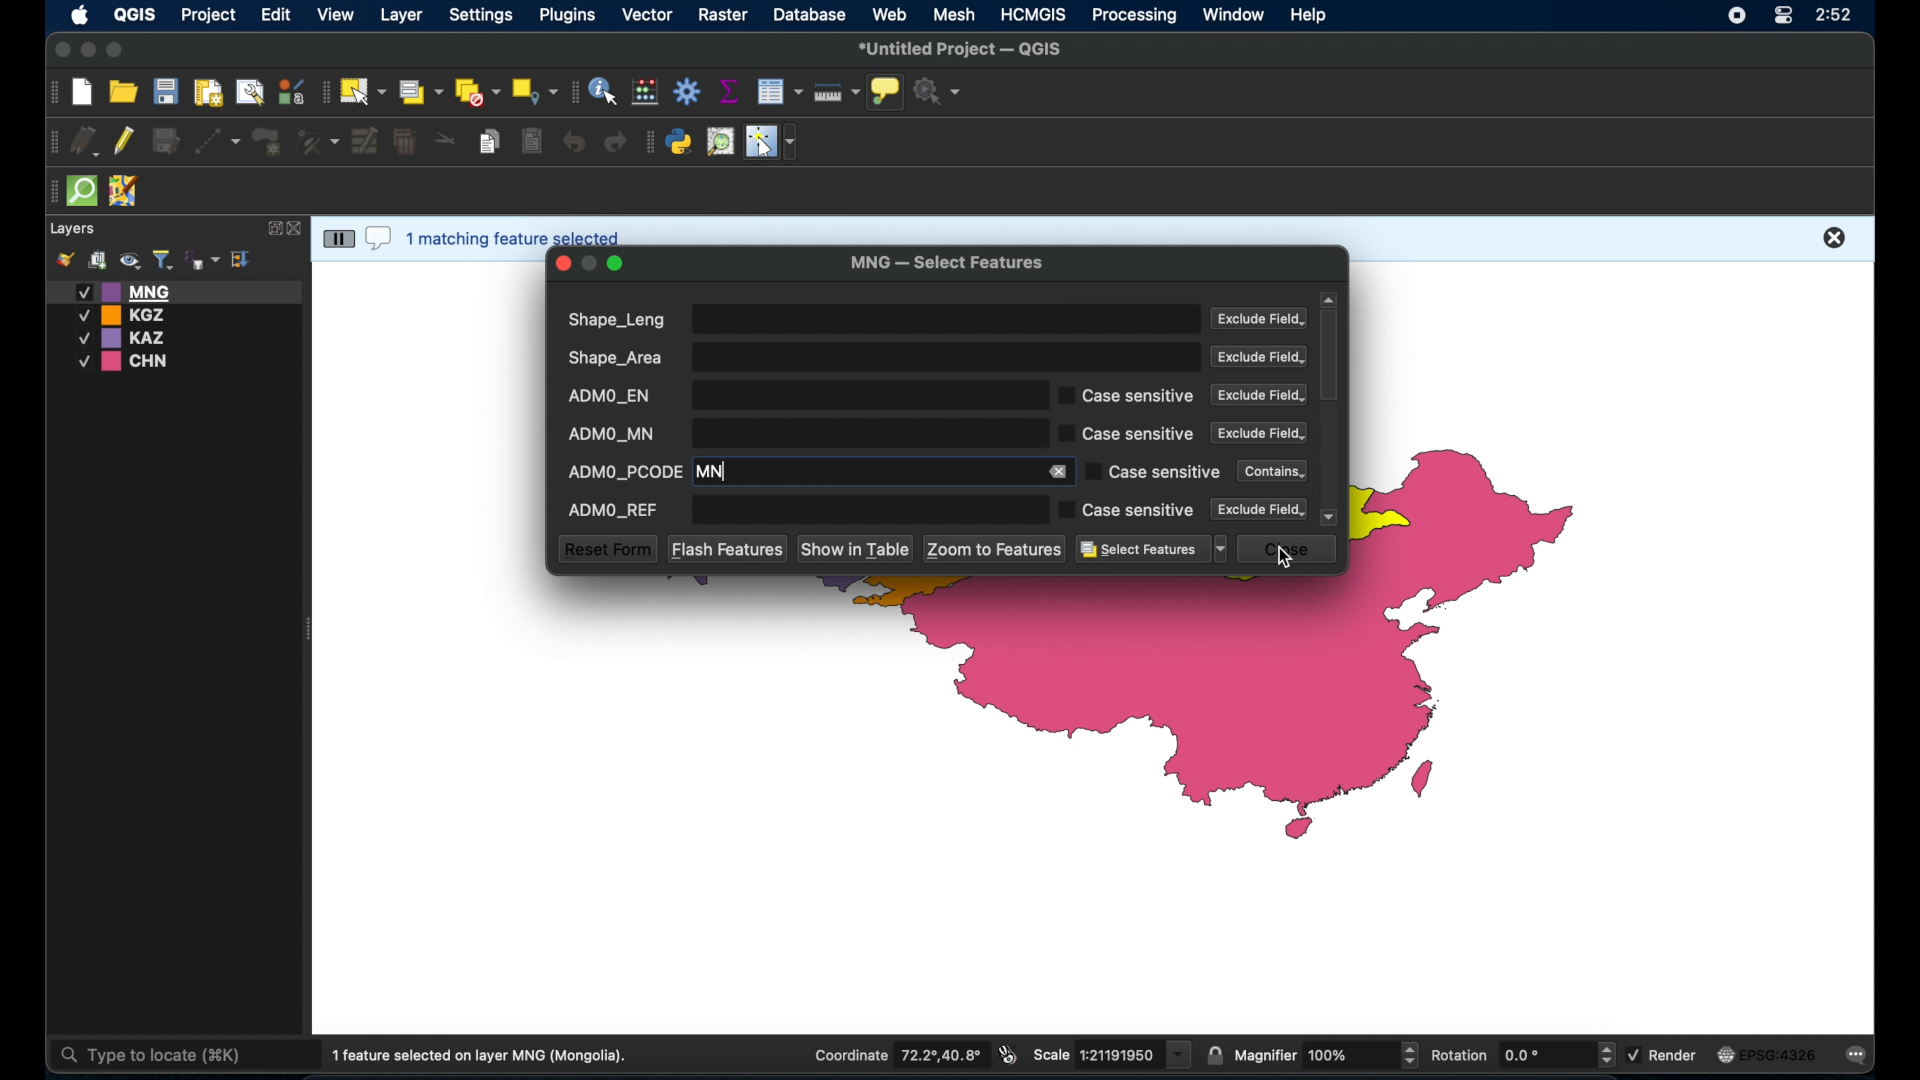 The image size is (1920, 1080). What do you see at coordinates (319, 140) in the screenshot?
I see `vertex tool` at bounding box center [319, 140].